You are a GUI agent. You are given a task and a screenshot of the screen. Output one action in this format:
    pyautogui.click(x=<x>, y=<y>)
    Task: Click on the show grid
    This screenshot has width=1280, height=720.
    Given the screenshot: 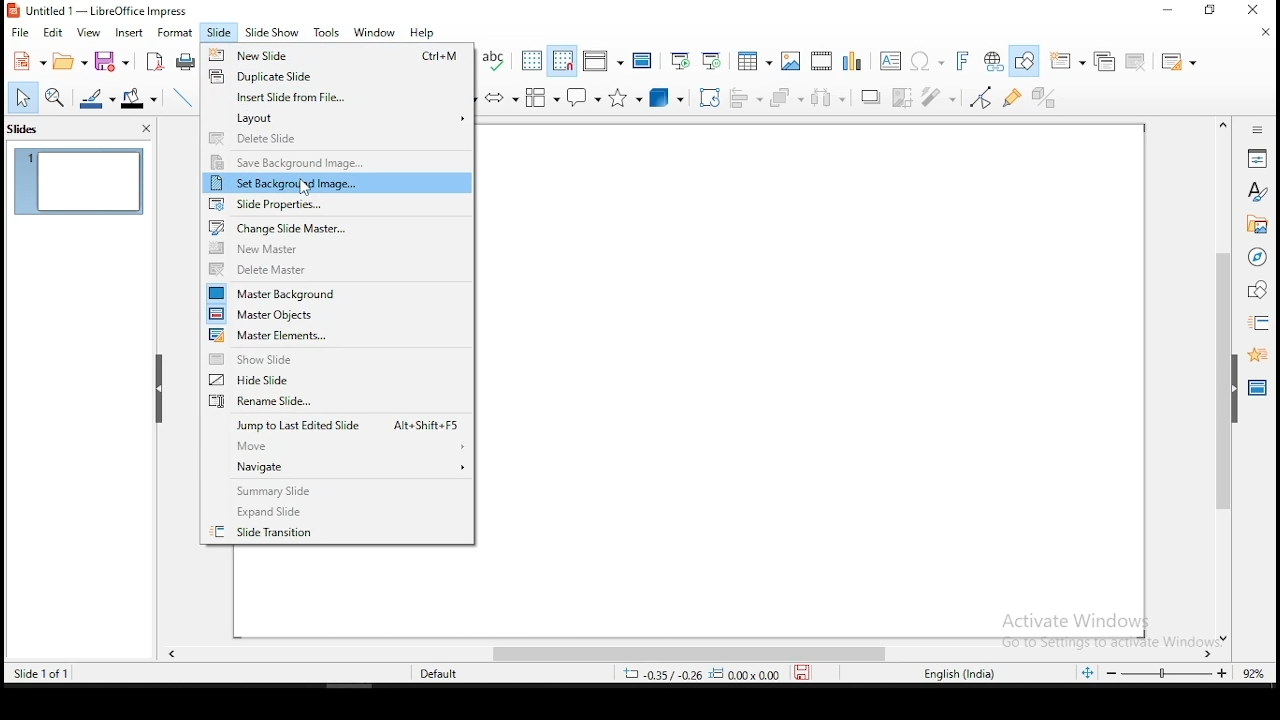 What is the action you would take?
    pyautogui.click(x=532, y=61)
    